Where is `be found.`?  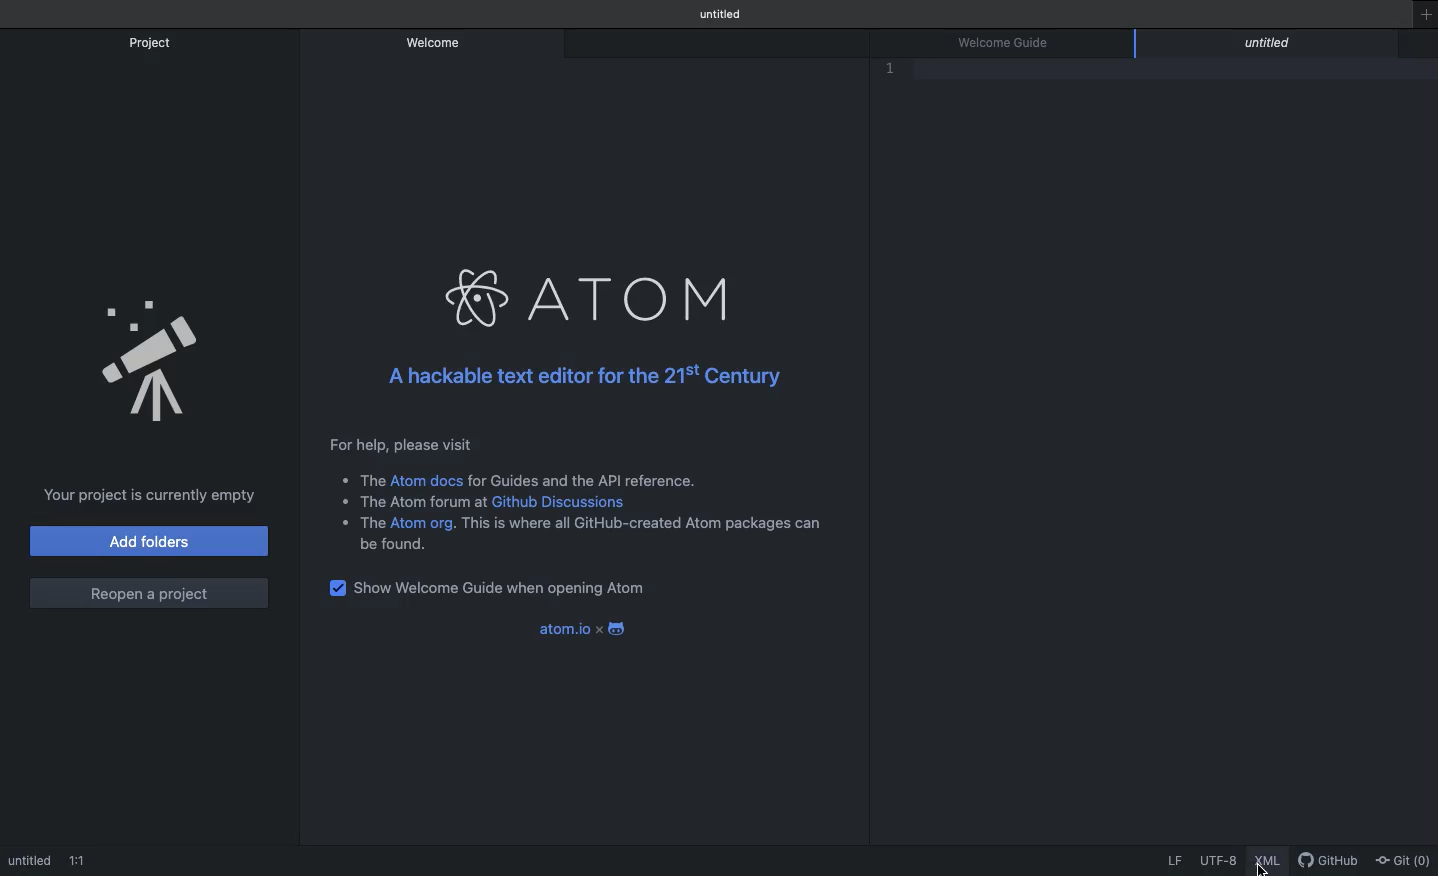
be found. is located at coordinates (390, 545).